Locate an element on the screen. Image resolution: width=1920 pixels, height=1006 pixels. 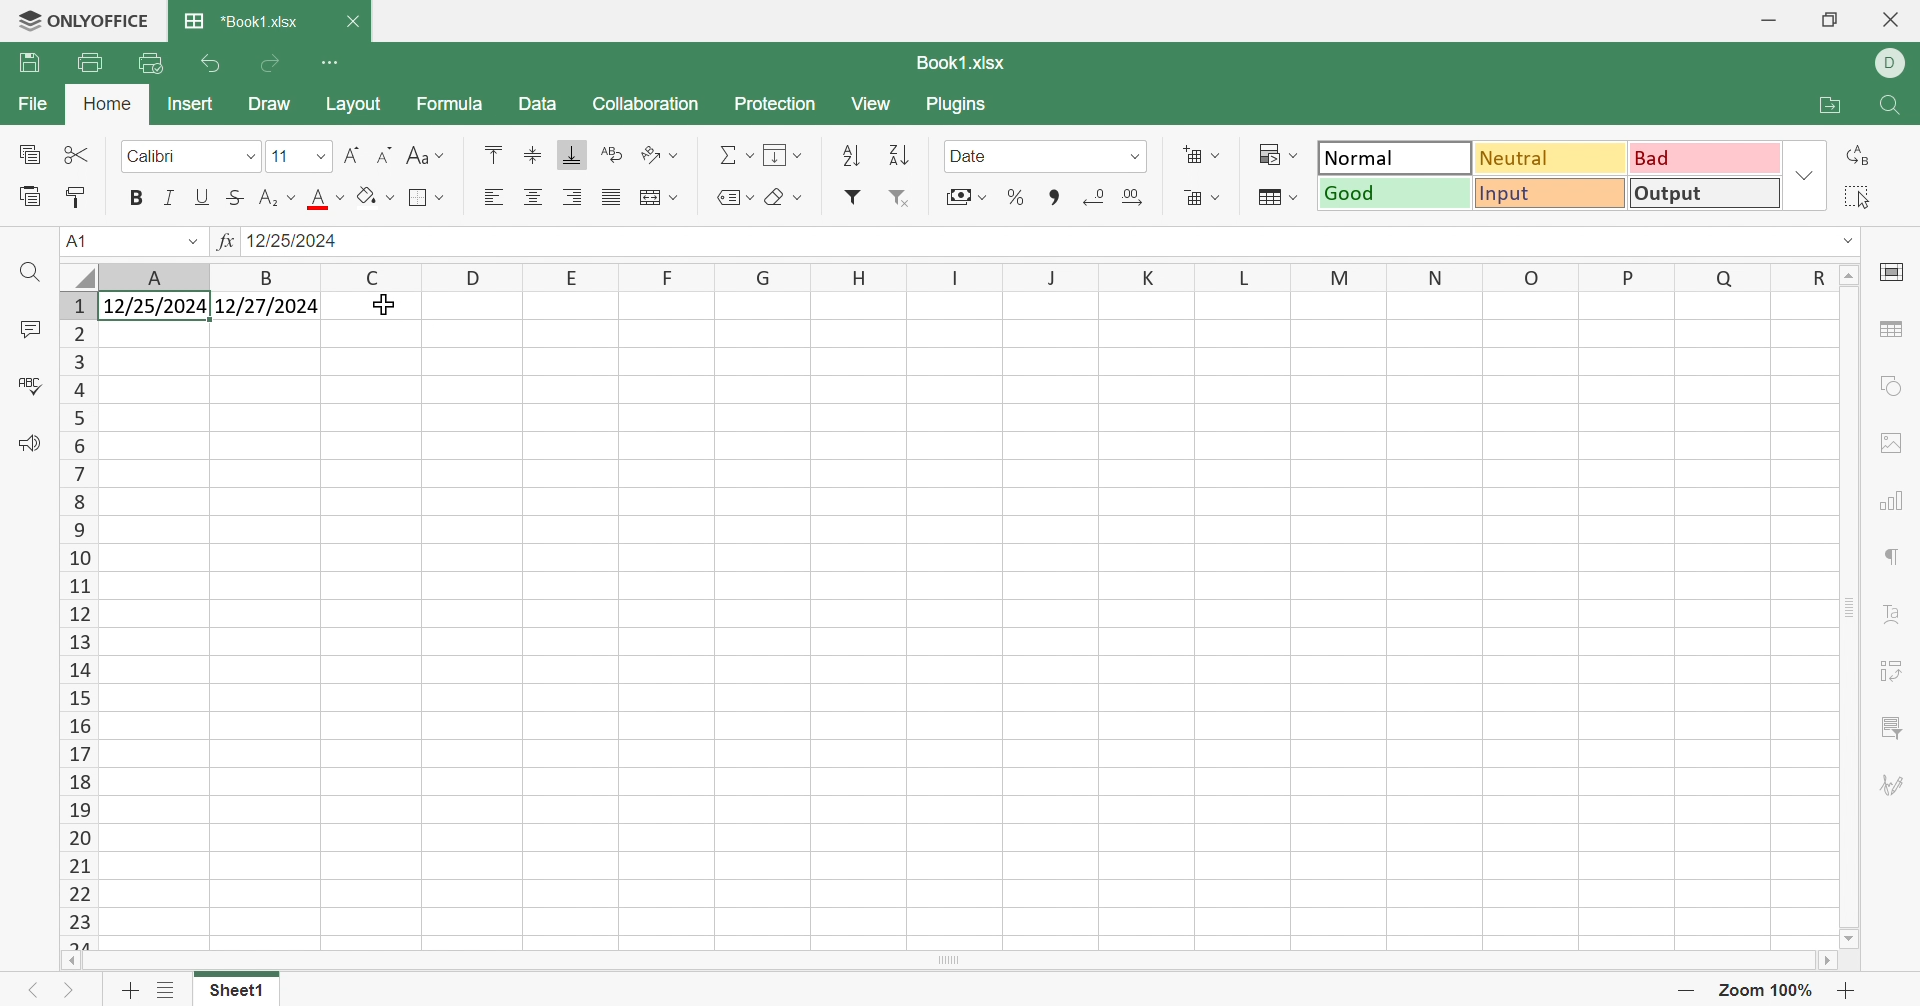
Insert decimal is located at coordinates (1137, 196).